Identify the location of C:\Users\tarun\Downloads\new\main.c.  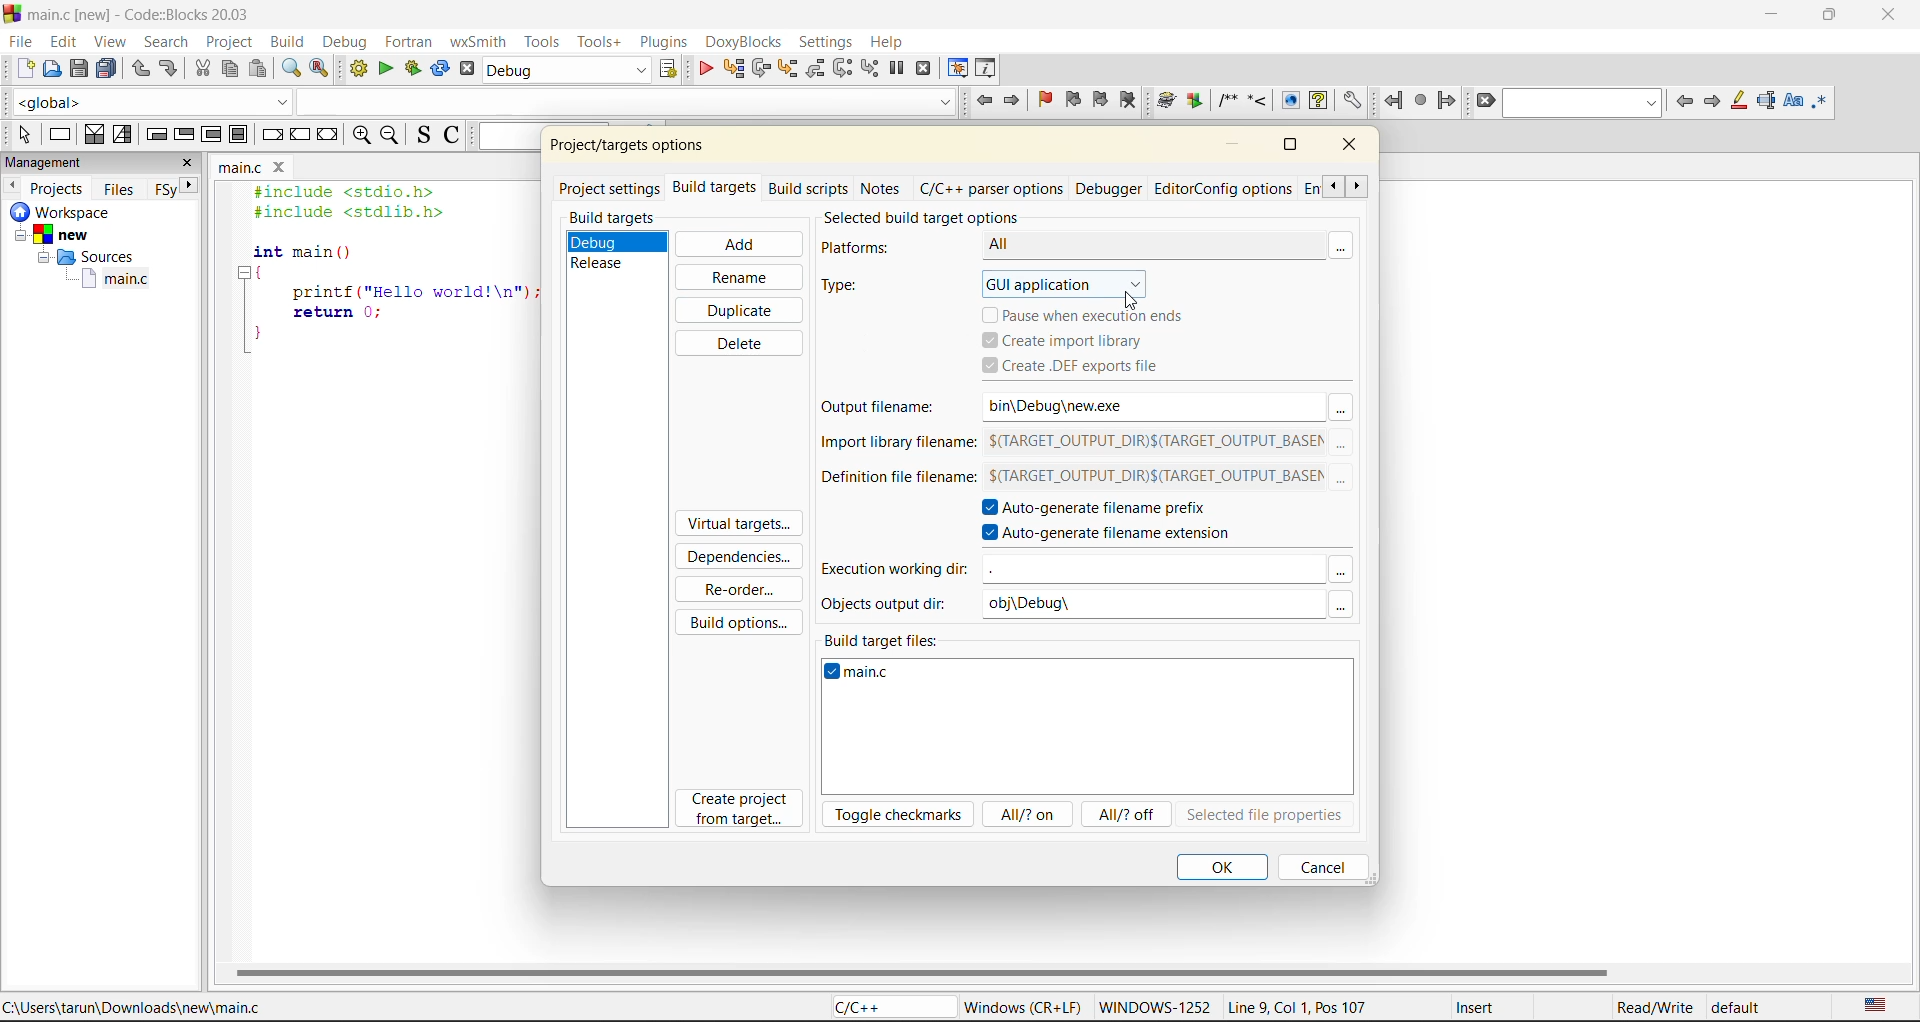
(140, 1007).